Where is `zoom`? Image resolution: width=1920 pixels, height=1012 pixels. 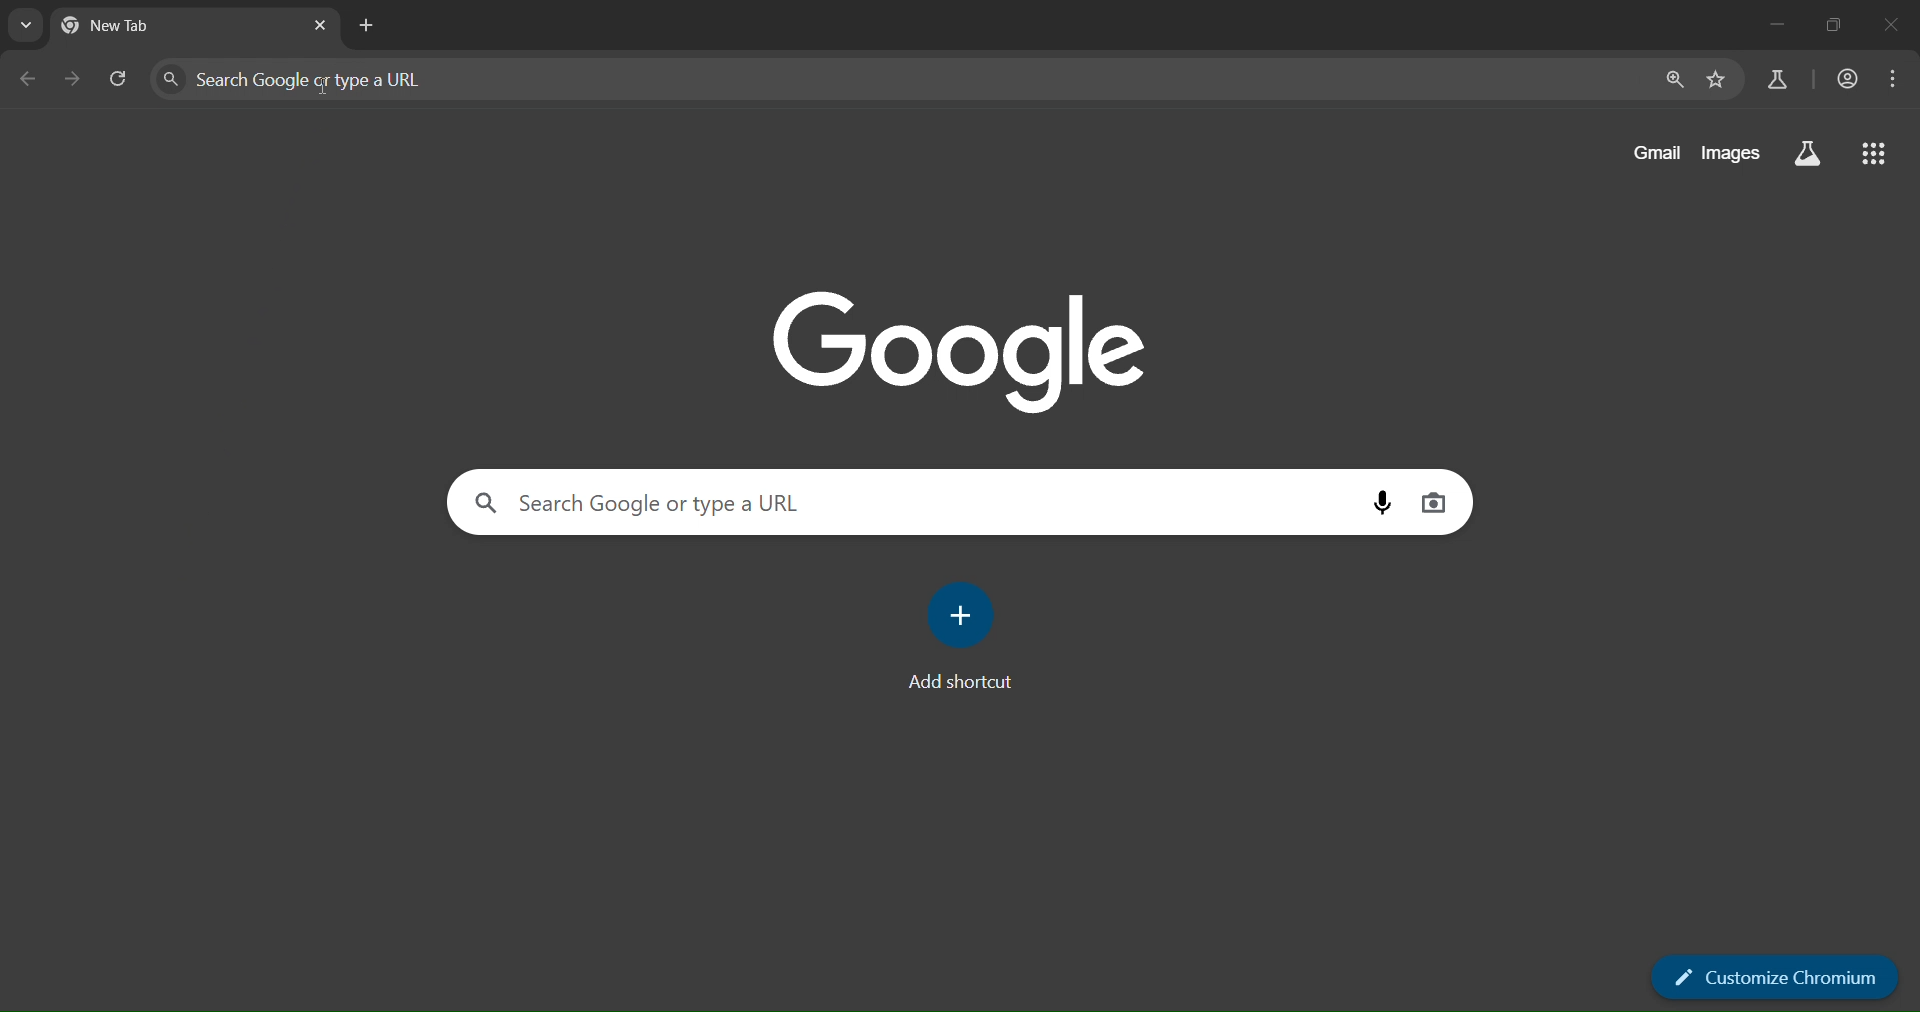 zoom is located at coordinates (1674, 80).